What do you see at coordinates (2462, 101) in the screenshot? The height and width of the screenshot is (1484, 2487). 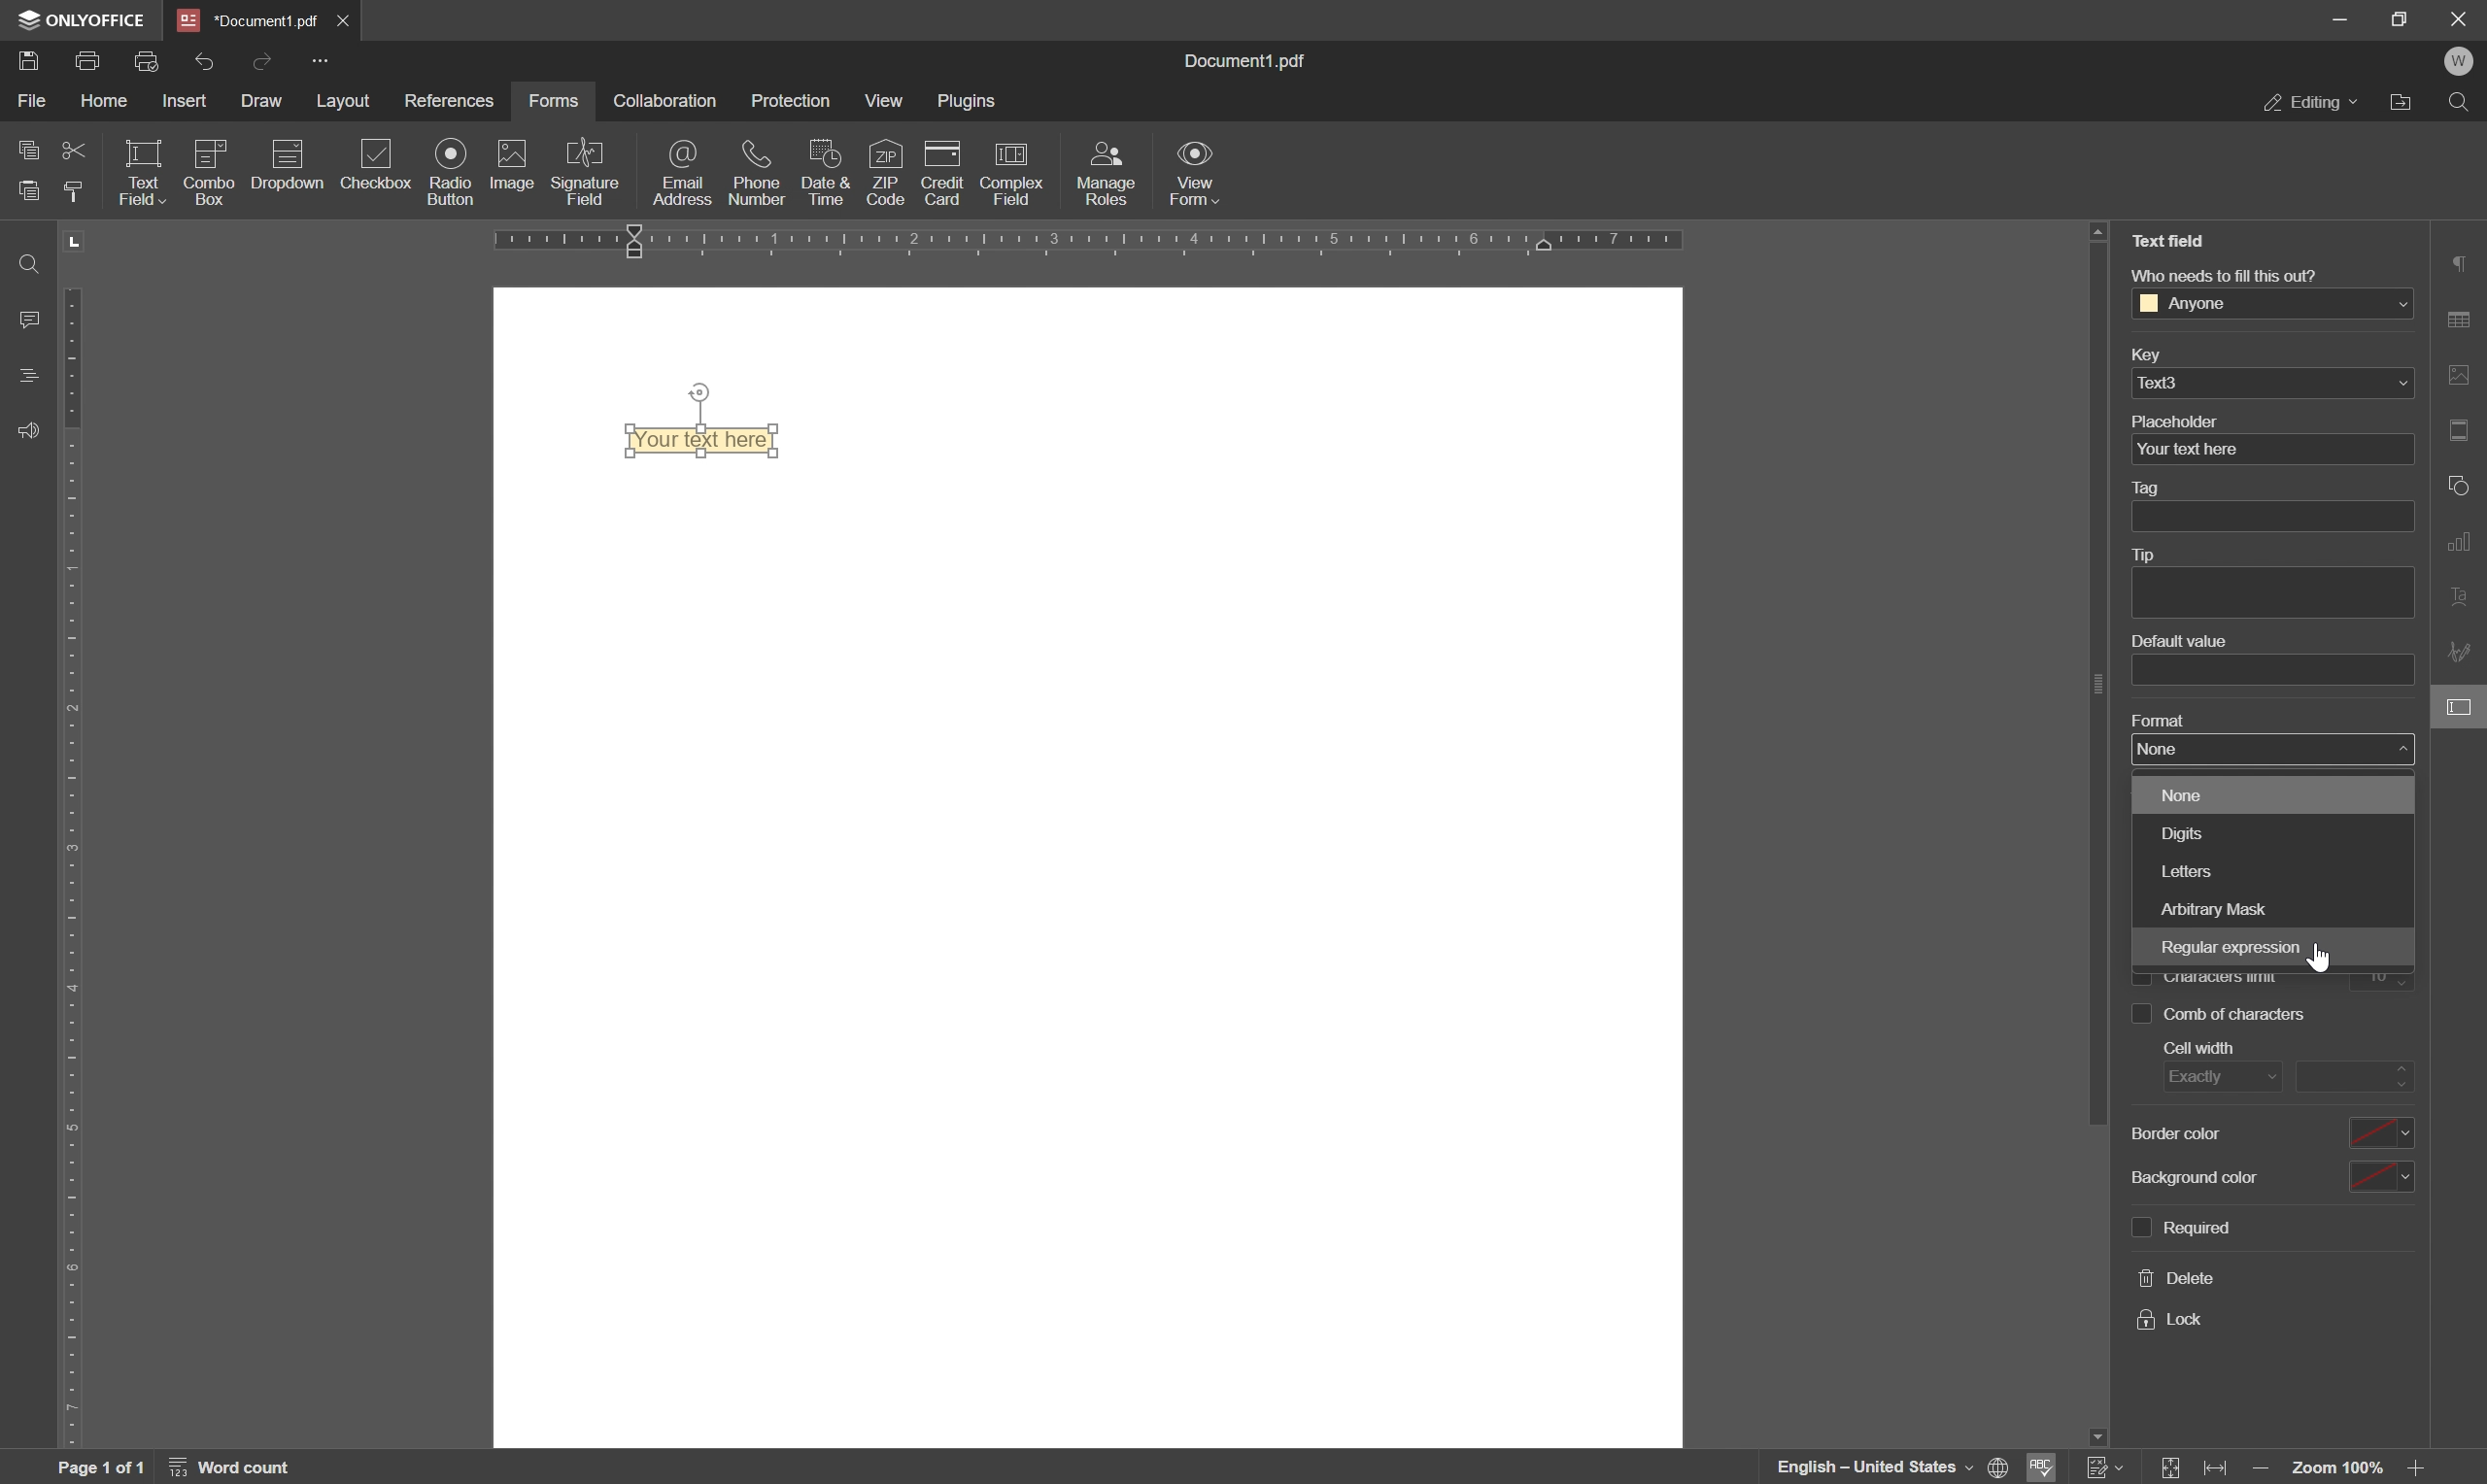 I see `find` at bounding box center [2462, 101].